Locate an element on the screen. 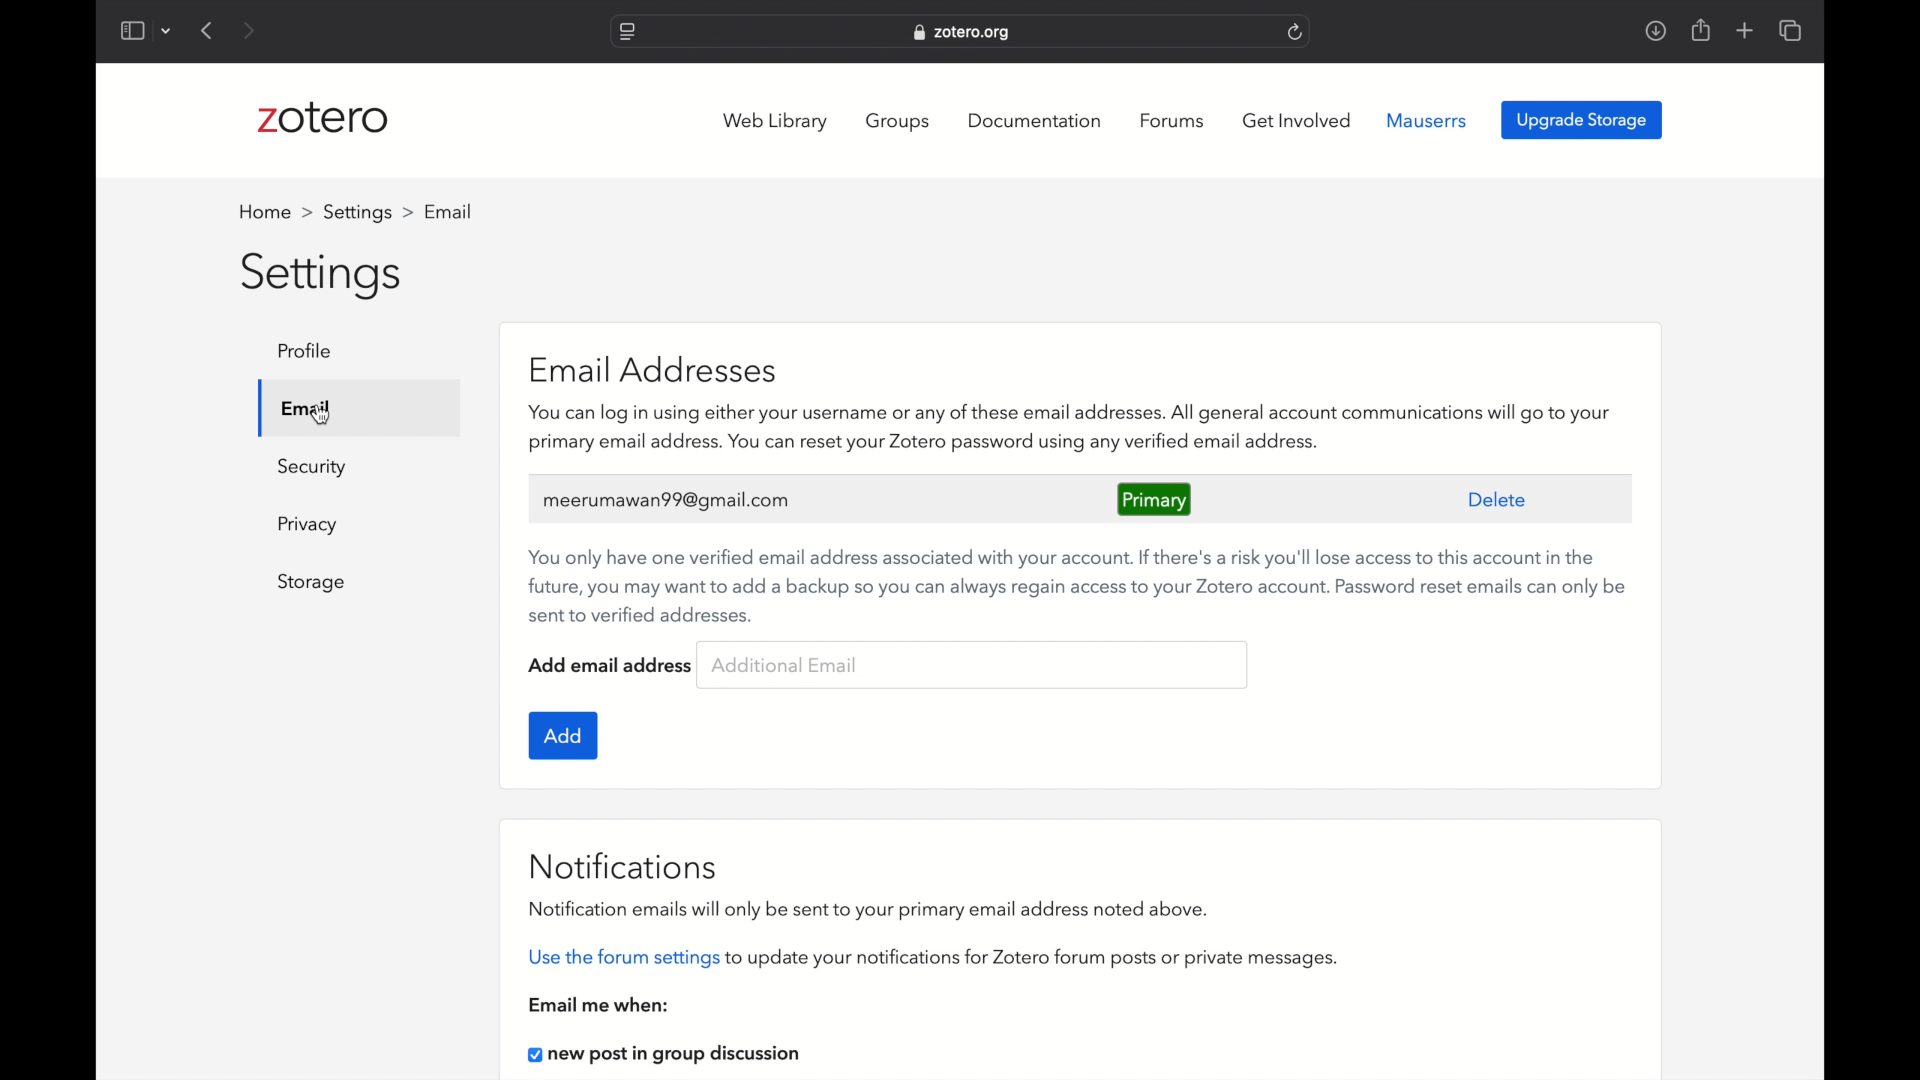 Image resolution: width=1920 pixels, height=1080 pixels. primary is located at coordinates (1156, 499).